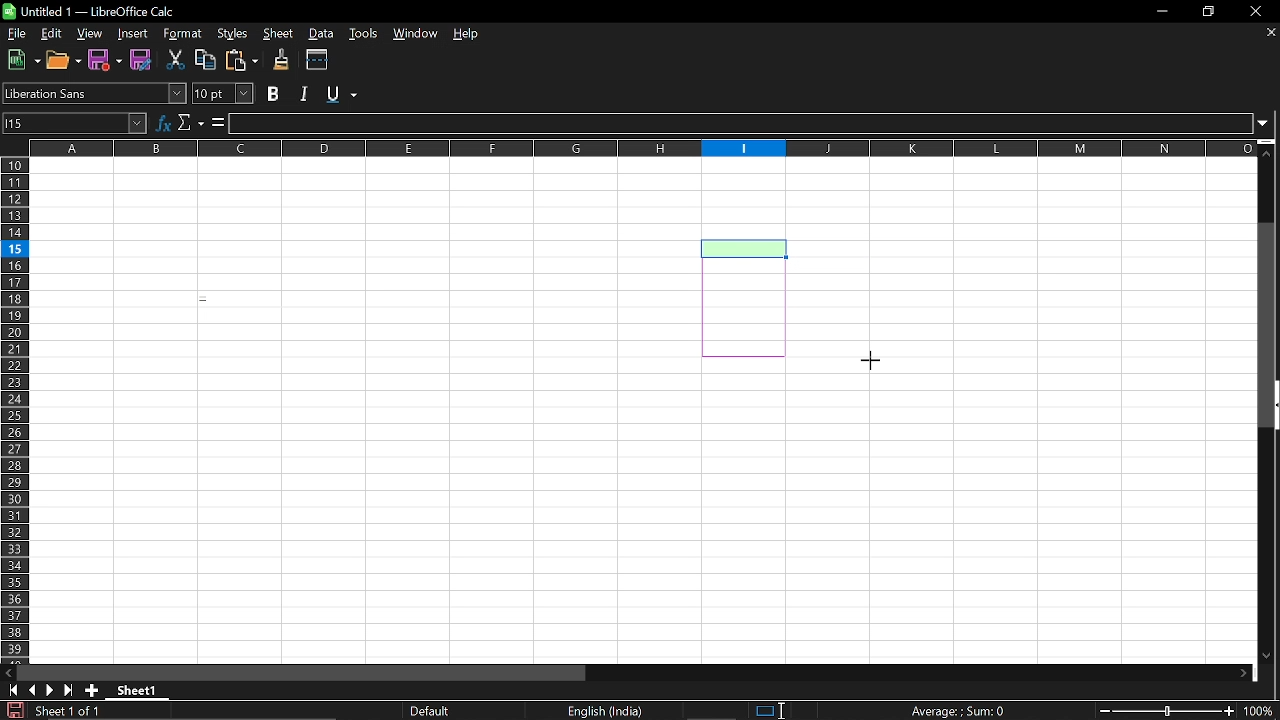  What do you see at coordinates (218, 124) in the screenshot?
I see `Formula` at bounding box center [218, 124].